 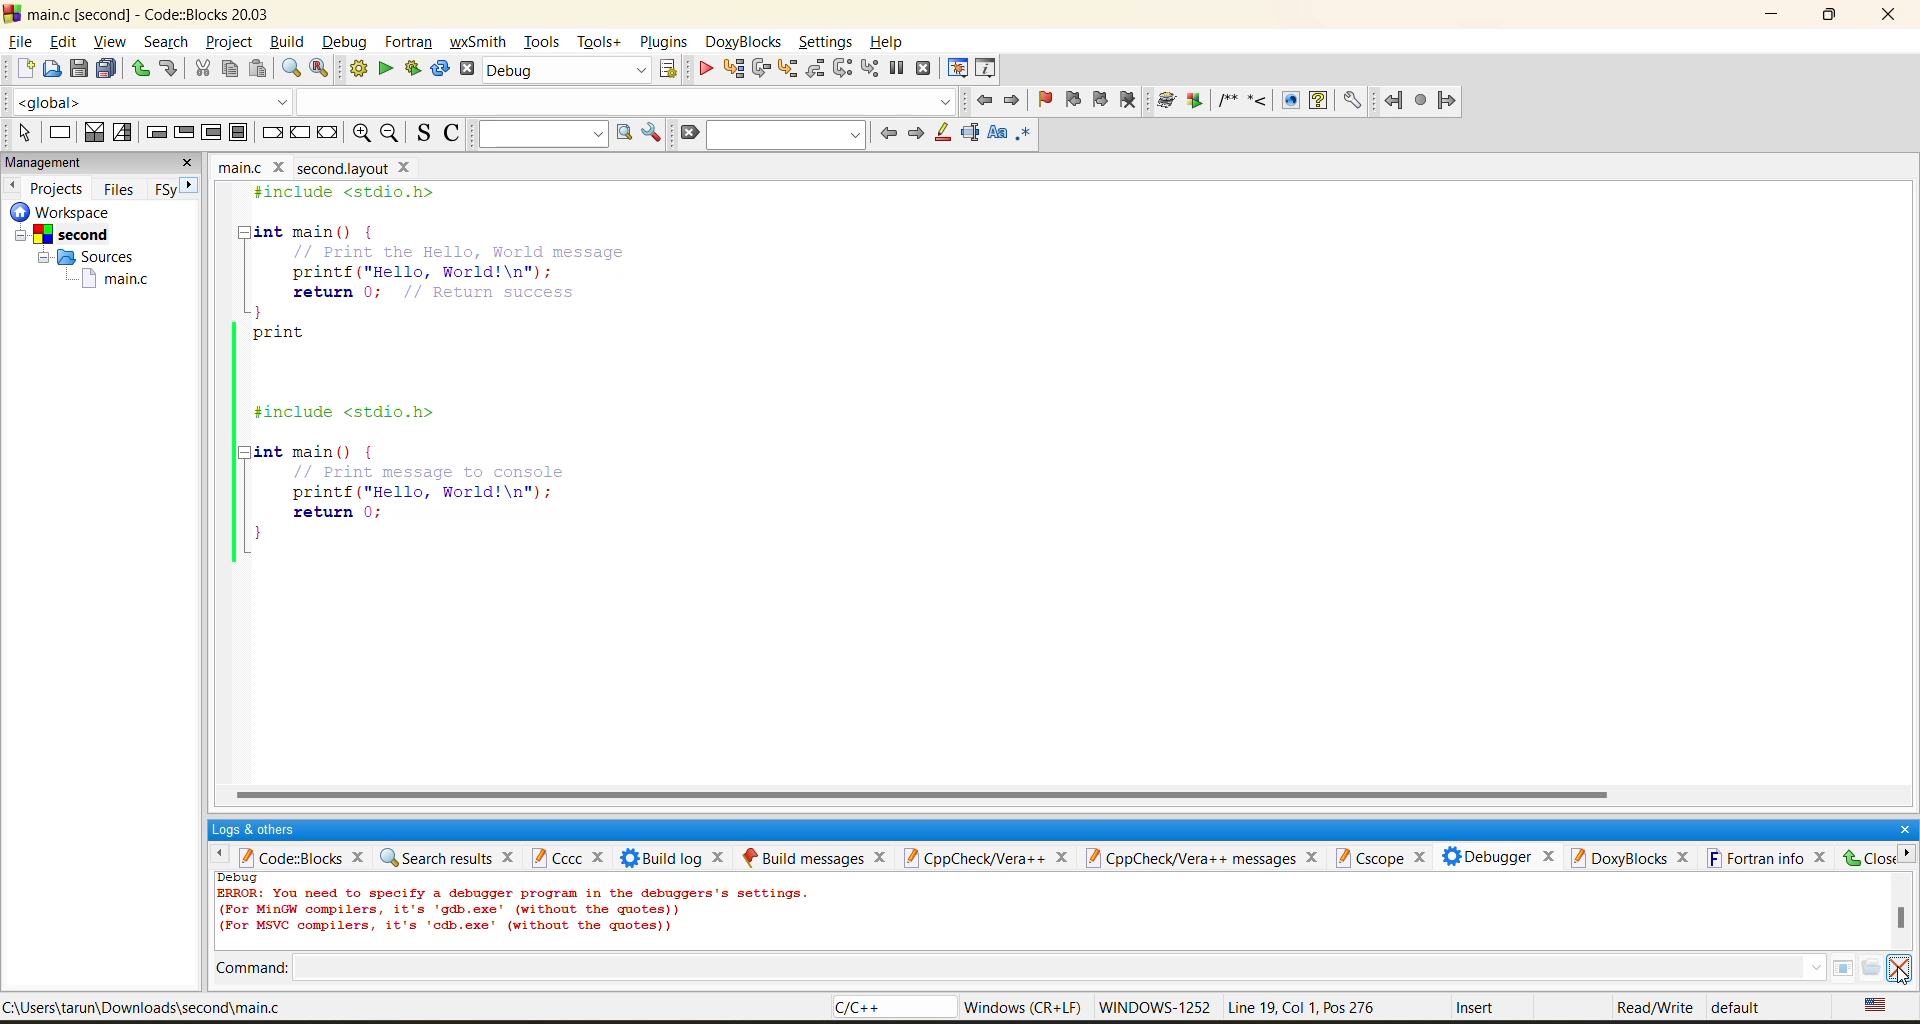 What do you see at coordinates (408, 42) in the screenshot?
I see `fortran` at bounding box center [408, 42].